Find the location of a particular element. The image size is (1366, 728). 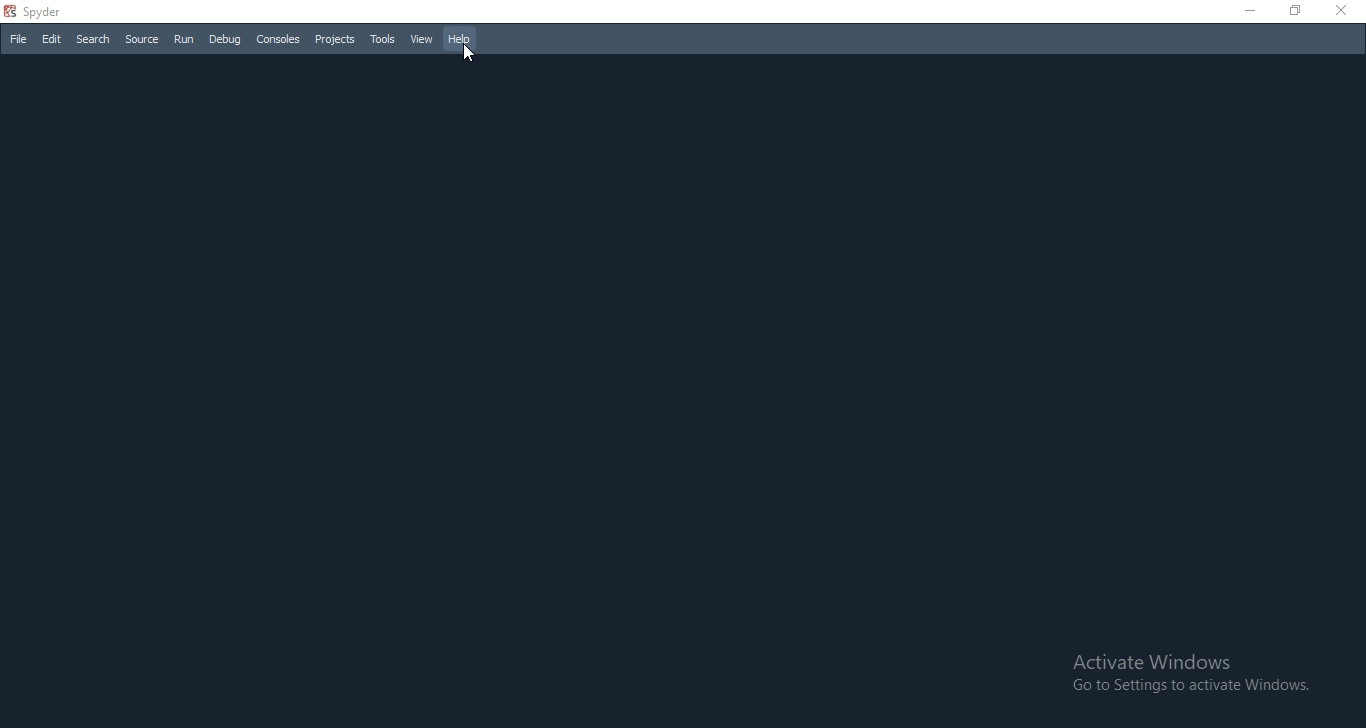

Activate Windows
Go to Settings to activate Windows. is located at coordinates (1188, 672).